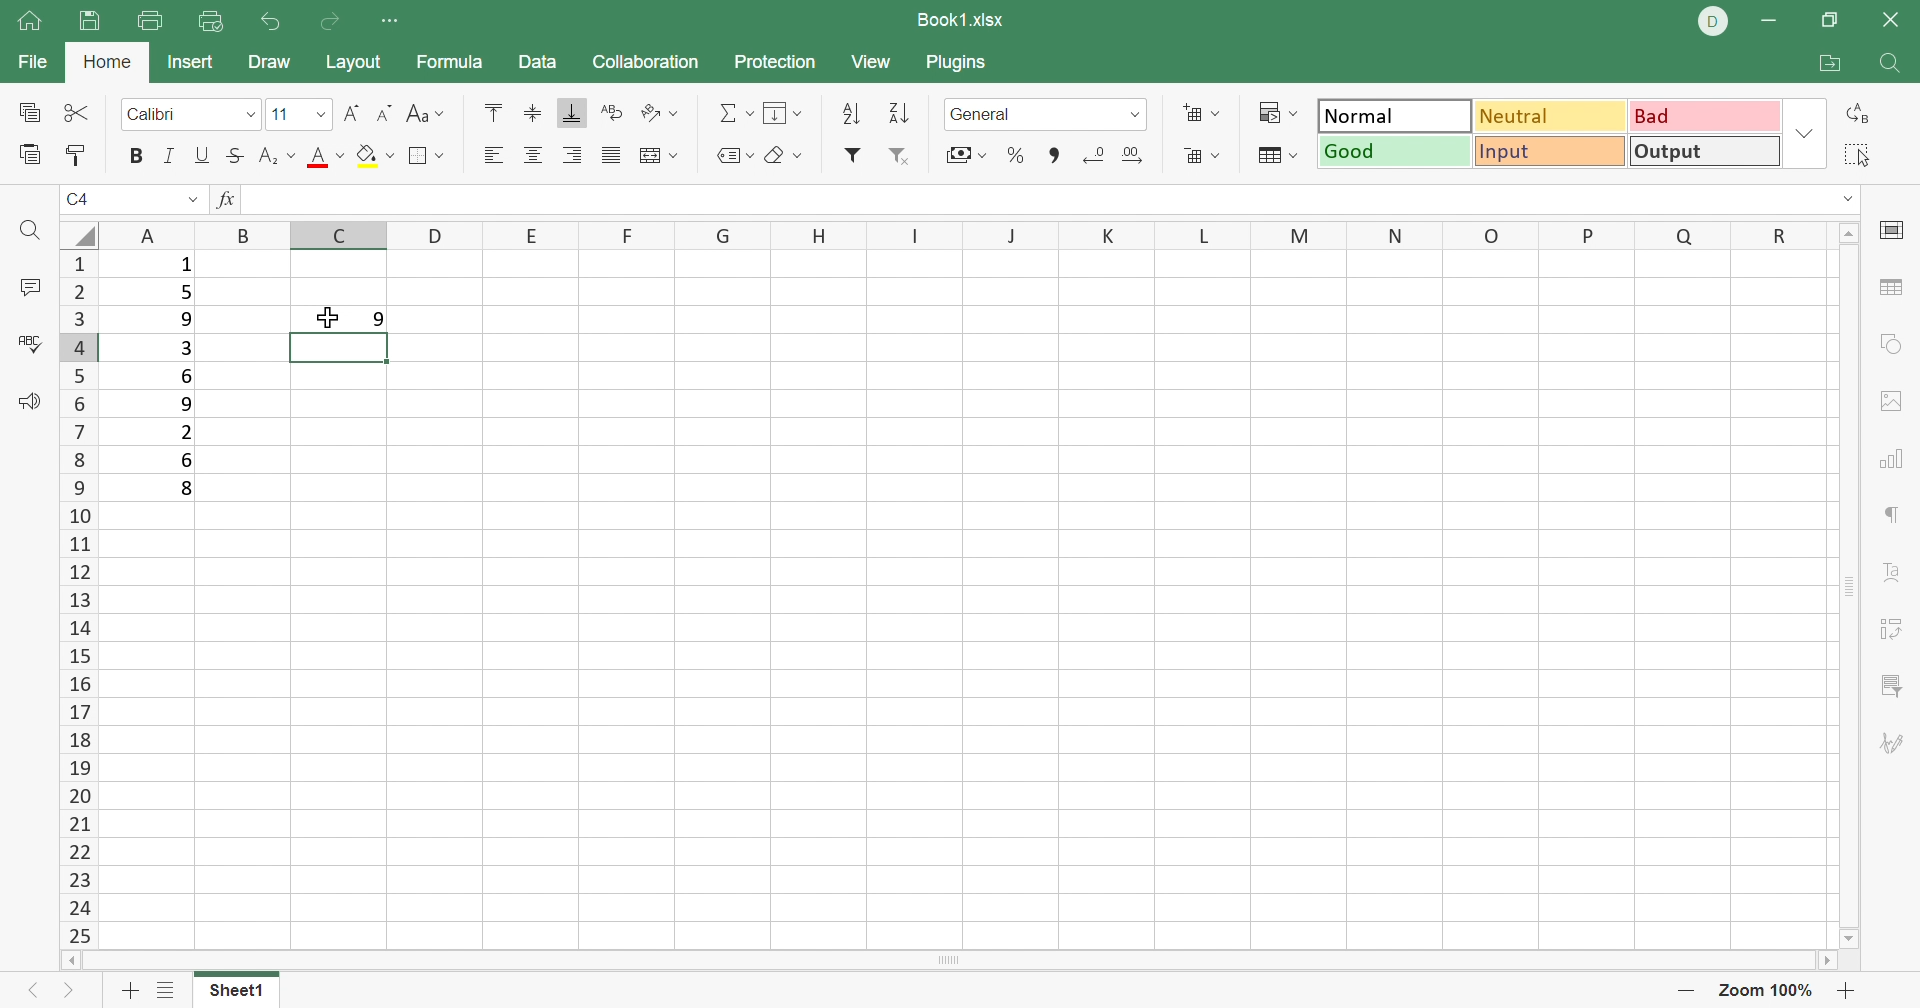 The image size is (1920, 1008). What do you see at coordinates (73, 991) in the screenshot?
I see `Next` at bounding box center [73, 991].